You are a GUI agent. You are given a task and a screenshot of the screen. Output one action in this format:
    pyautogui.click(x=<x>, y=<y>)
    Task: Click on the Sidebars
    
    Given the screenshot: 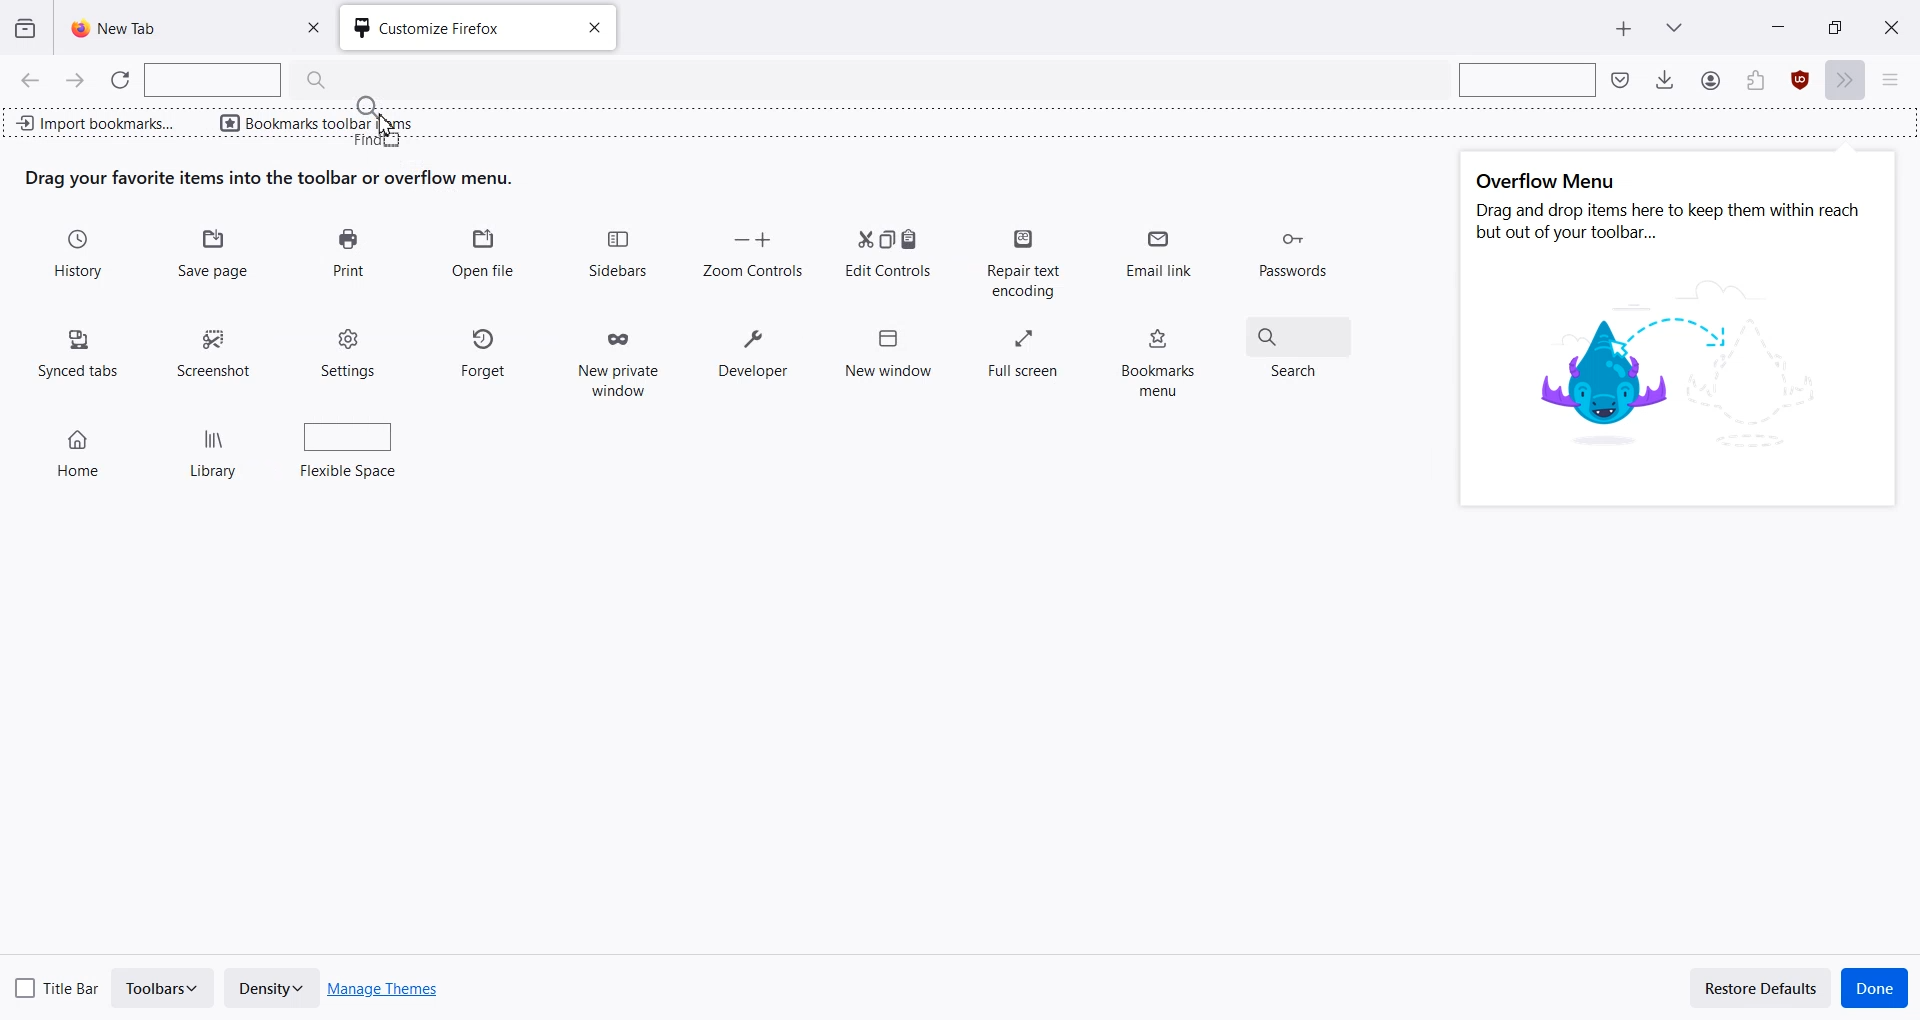 What is the action you would take?
    pyautogui.click(x=620, y=254)
    